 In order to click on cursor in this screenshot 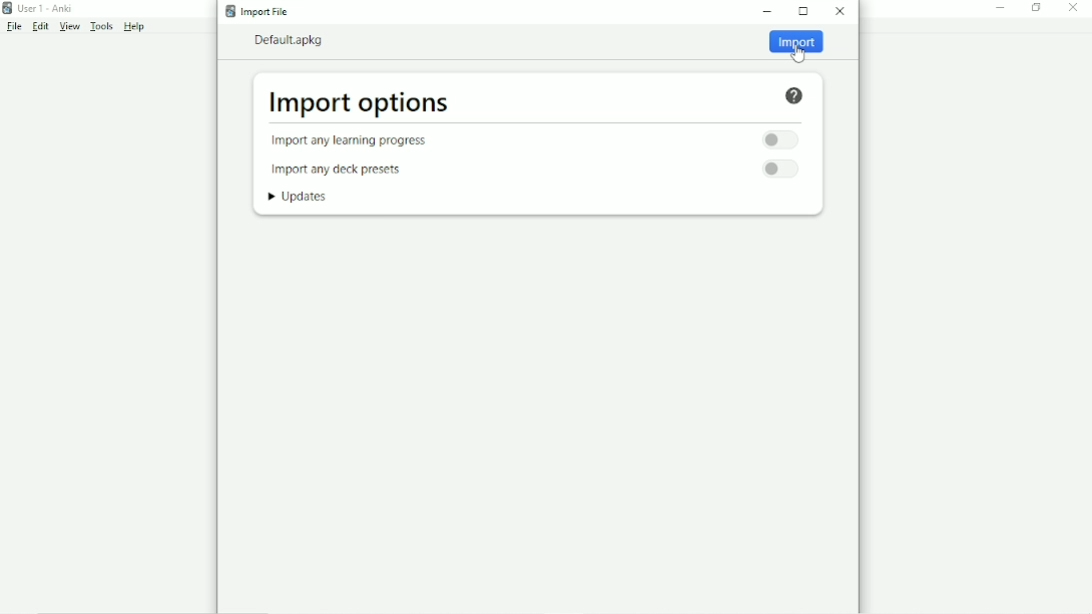, I will do `click(799, 55)`.